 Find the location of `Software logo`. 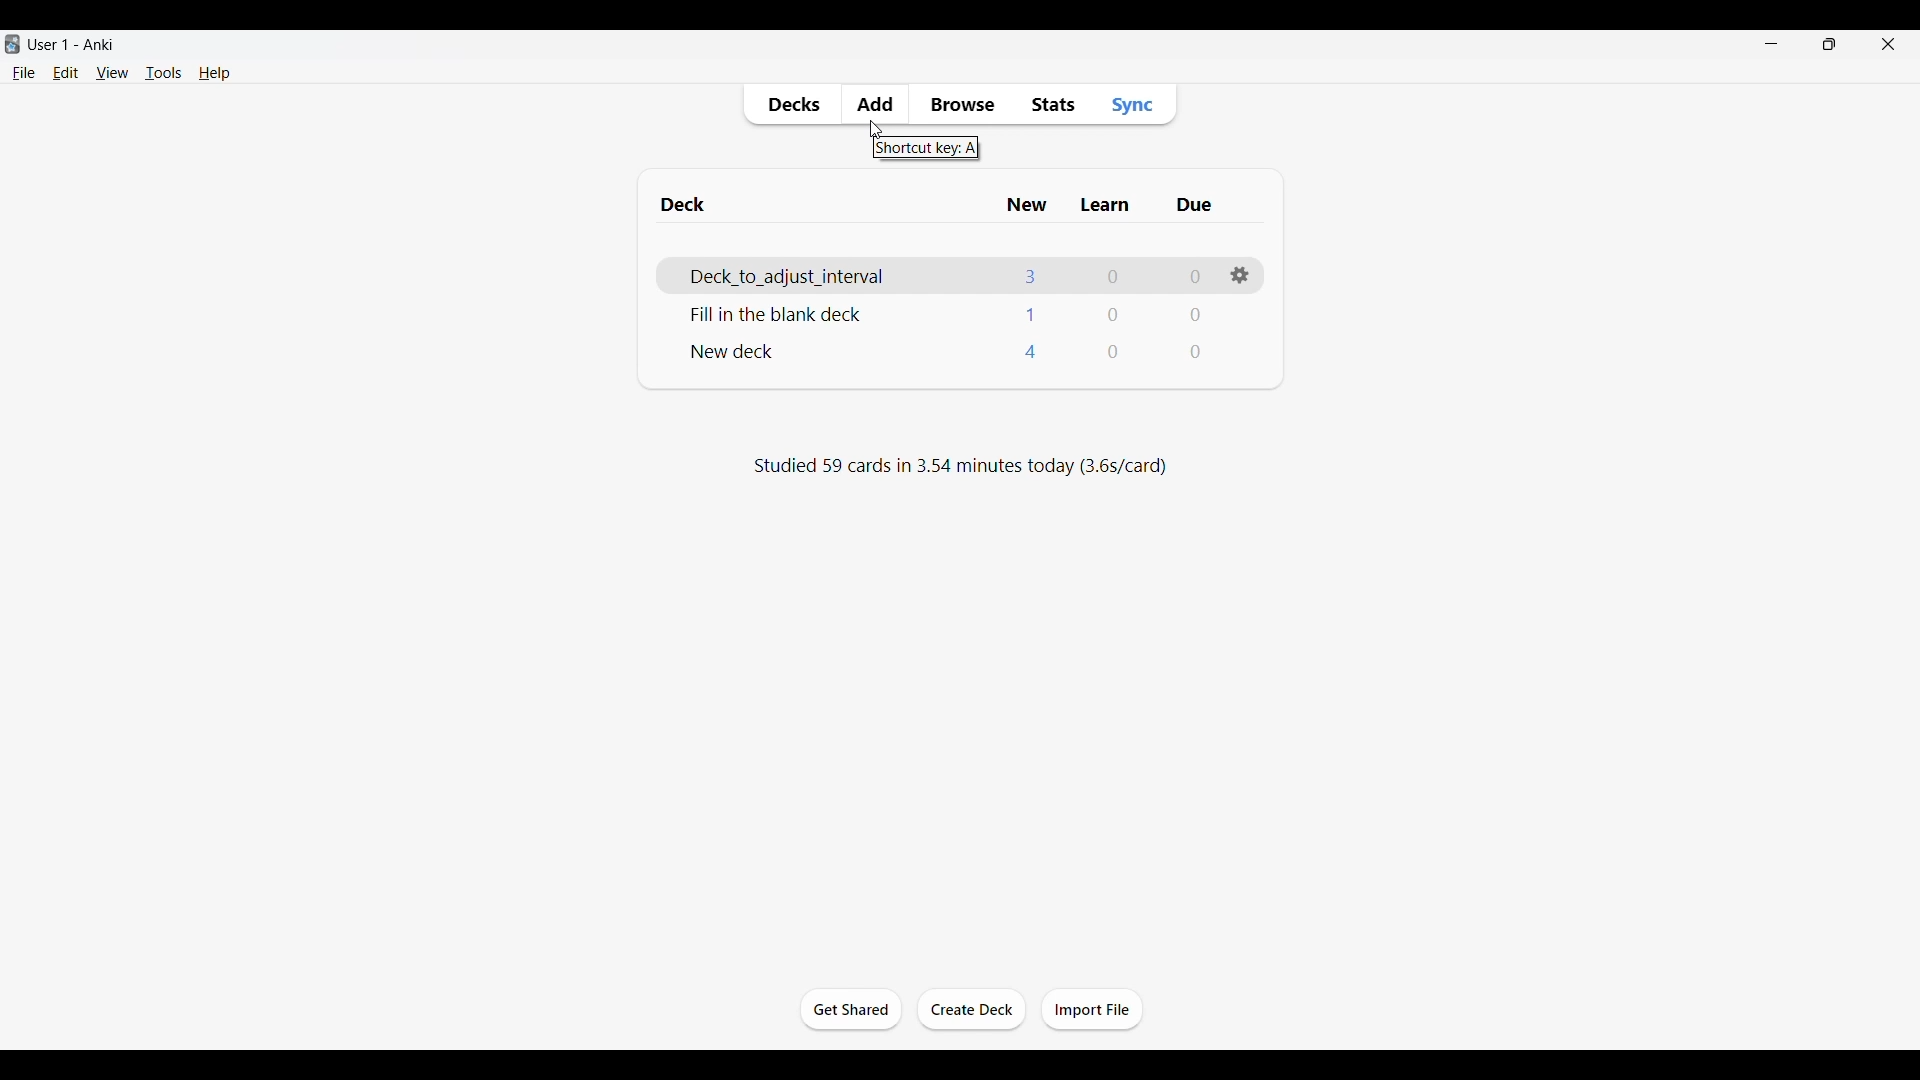

Software logo is located at coordinates (12, 44).